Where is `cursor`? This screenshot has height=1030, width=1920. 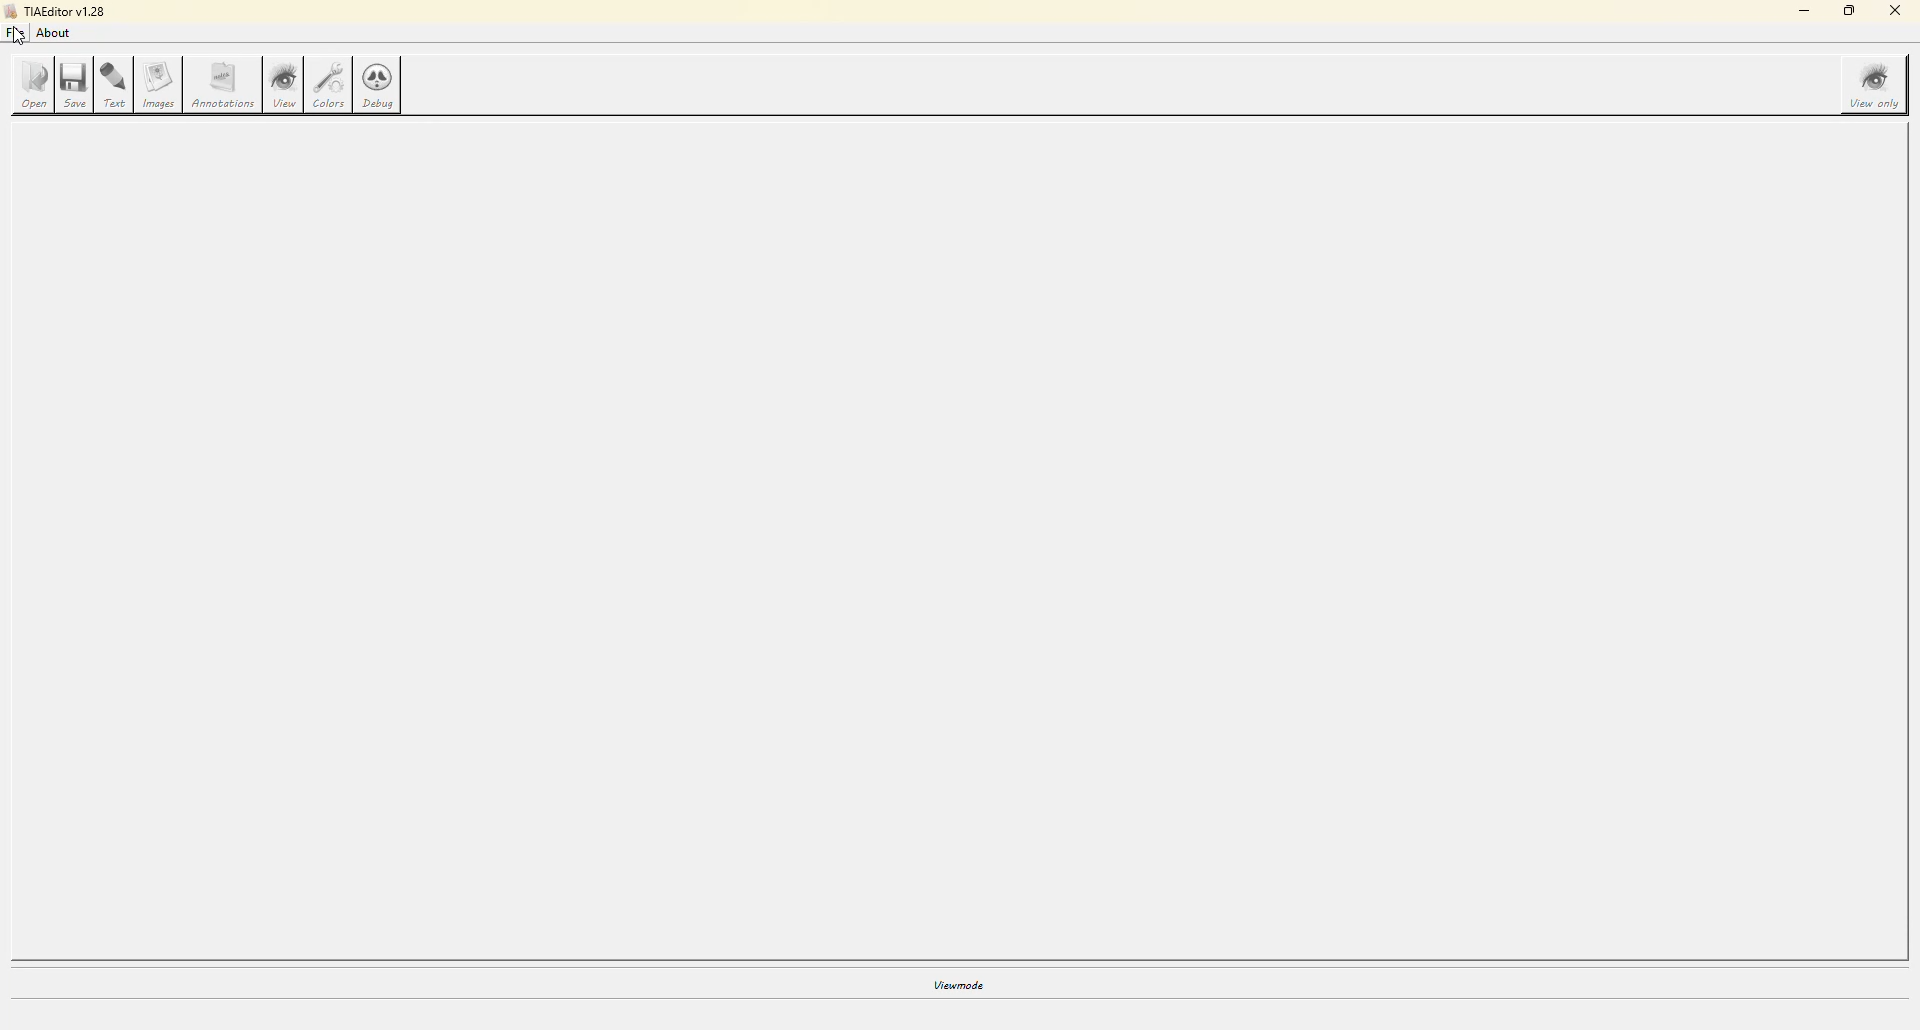
cursor is located at coordinates (16, 39).